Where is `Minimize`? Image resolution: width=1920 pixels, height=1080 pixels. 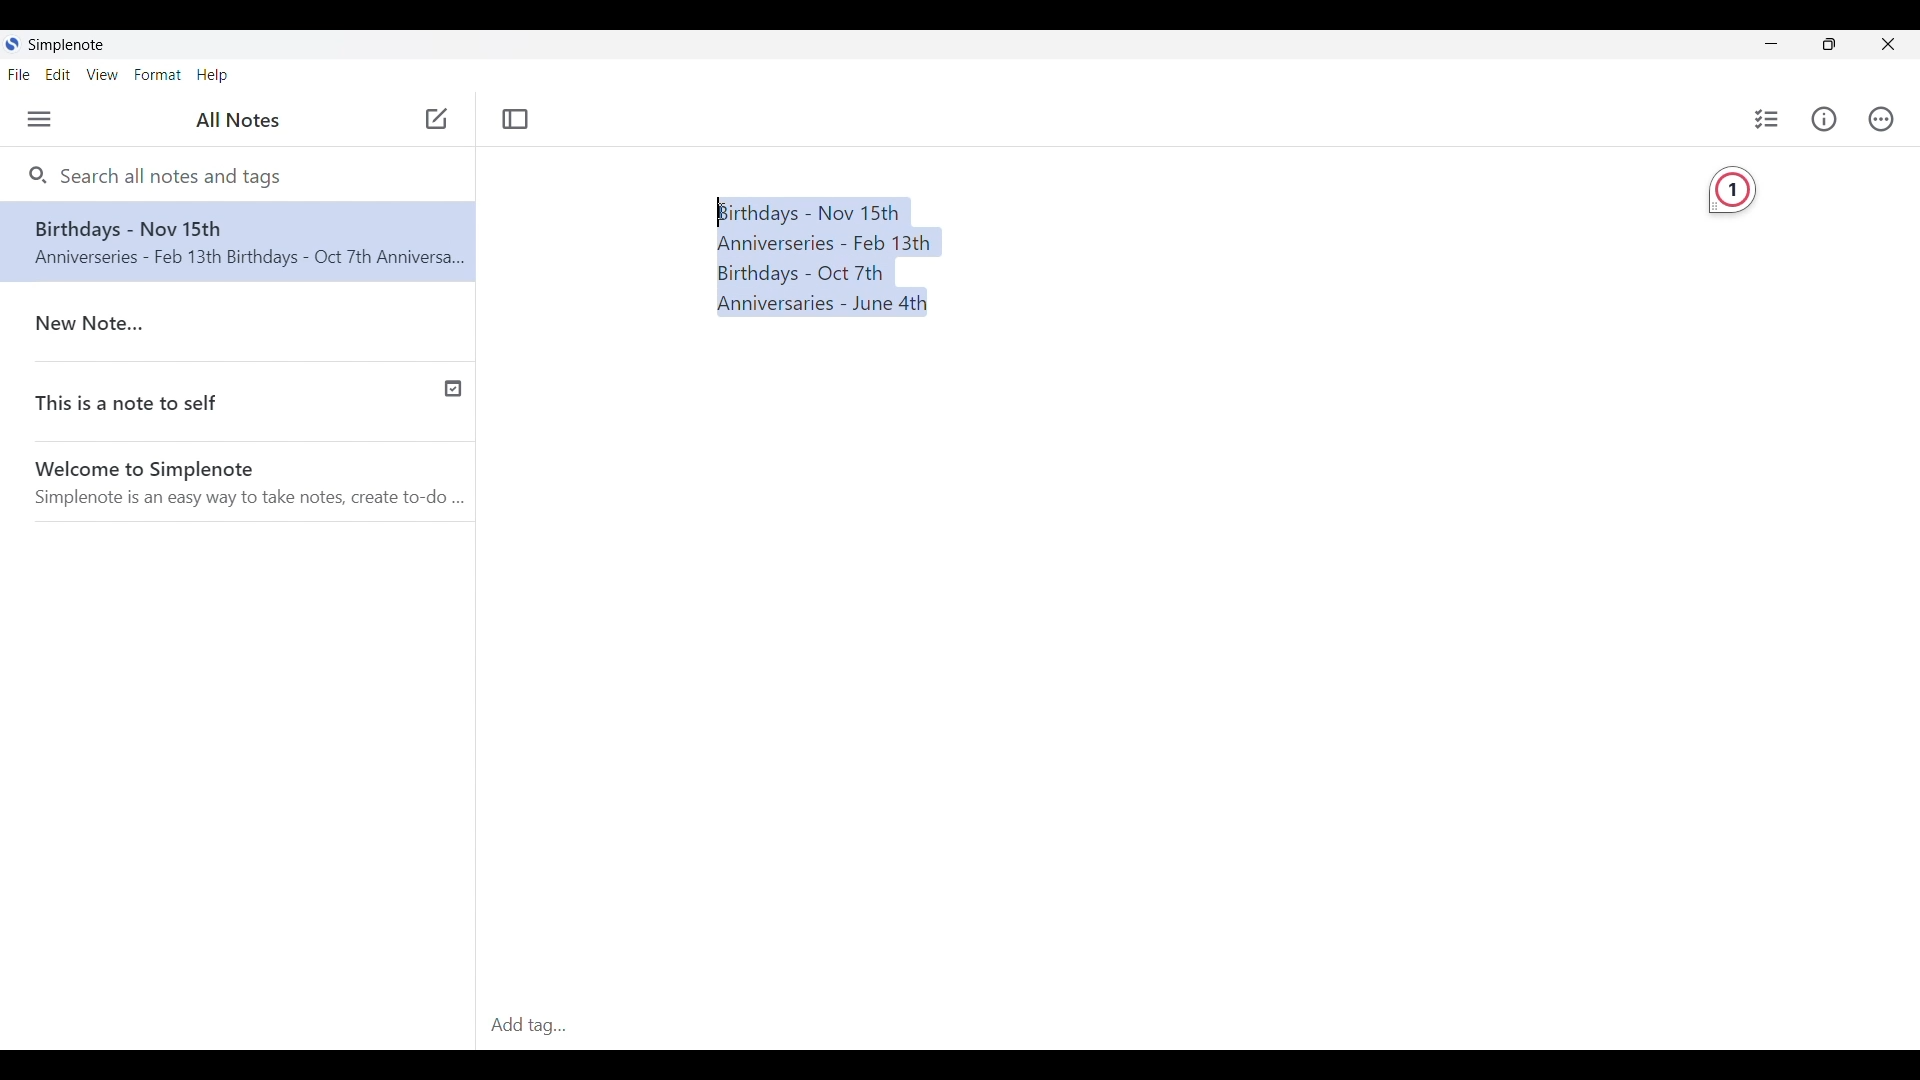 Minimize is located at coordinates (1772, 43).